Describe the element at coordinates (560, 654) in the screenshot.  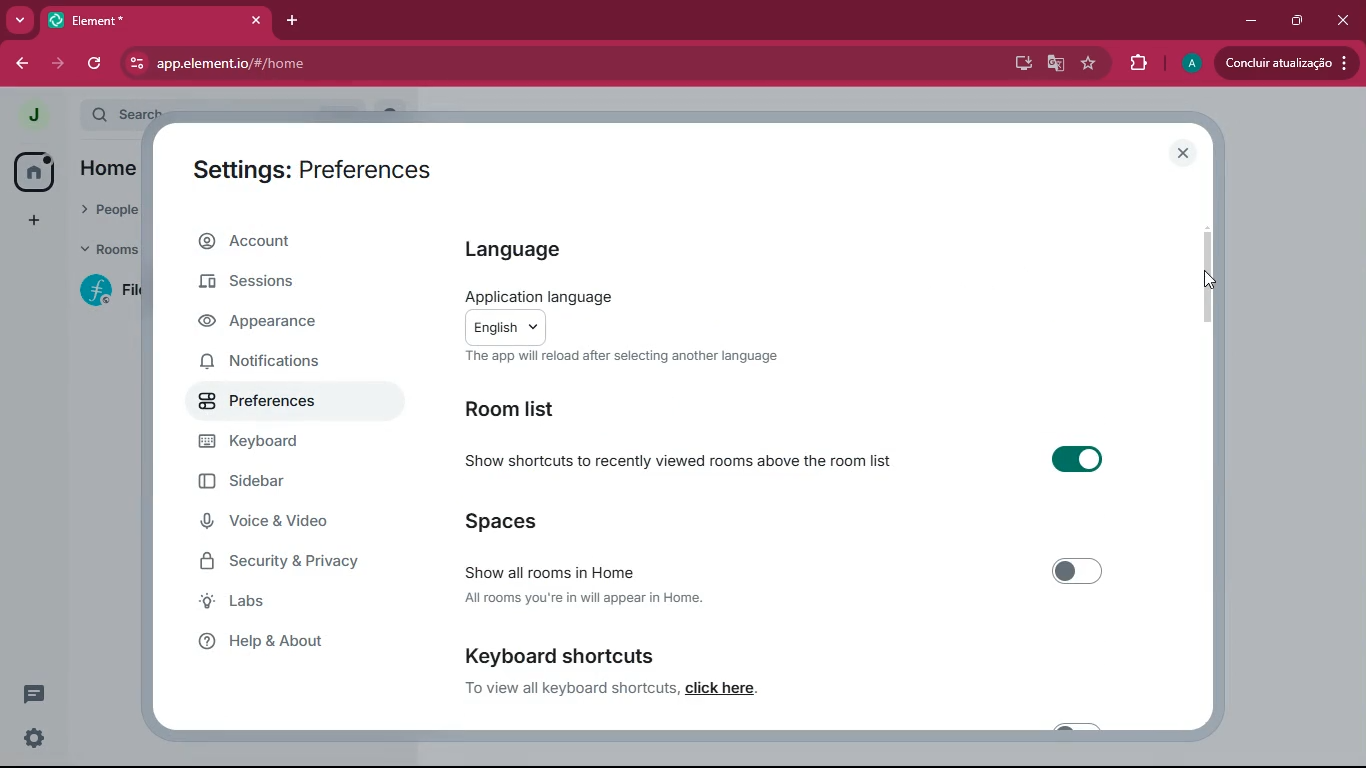
I see `keyboard shortcuts` at that location.